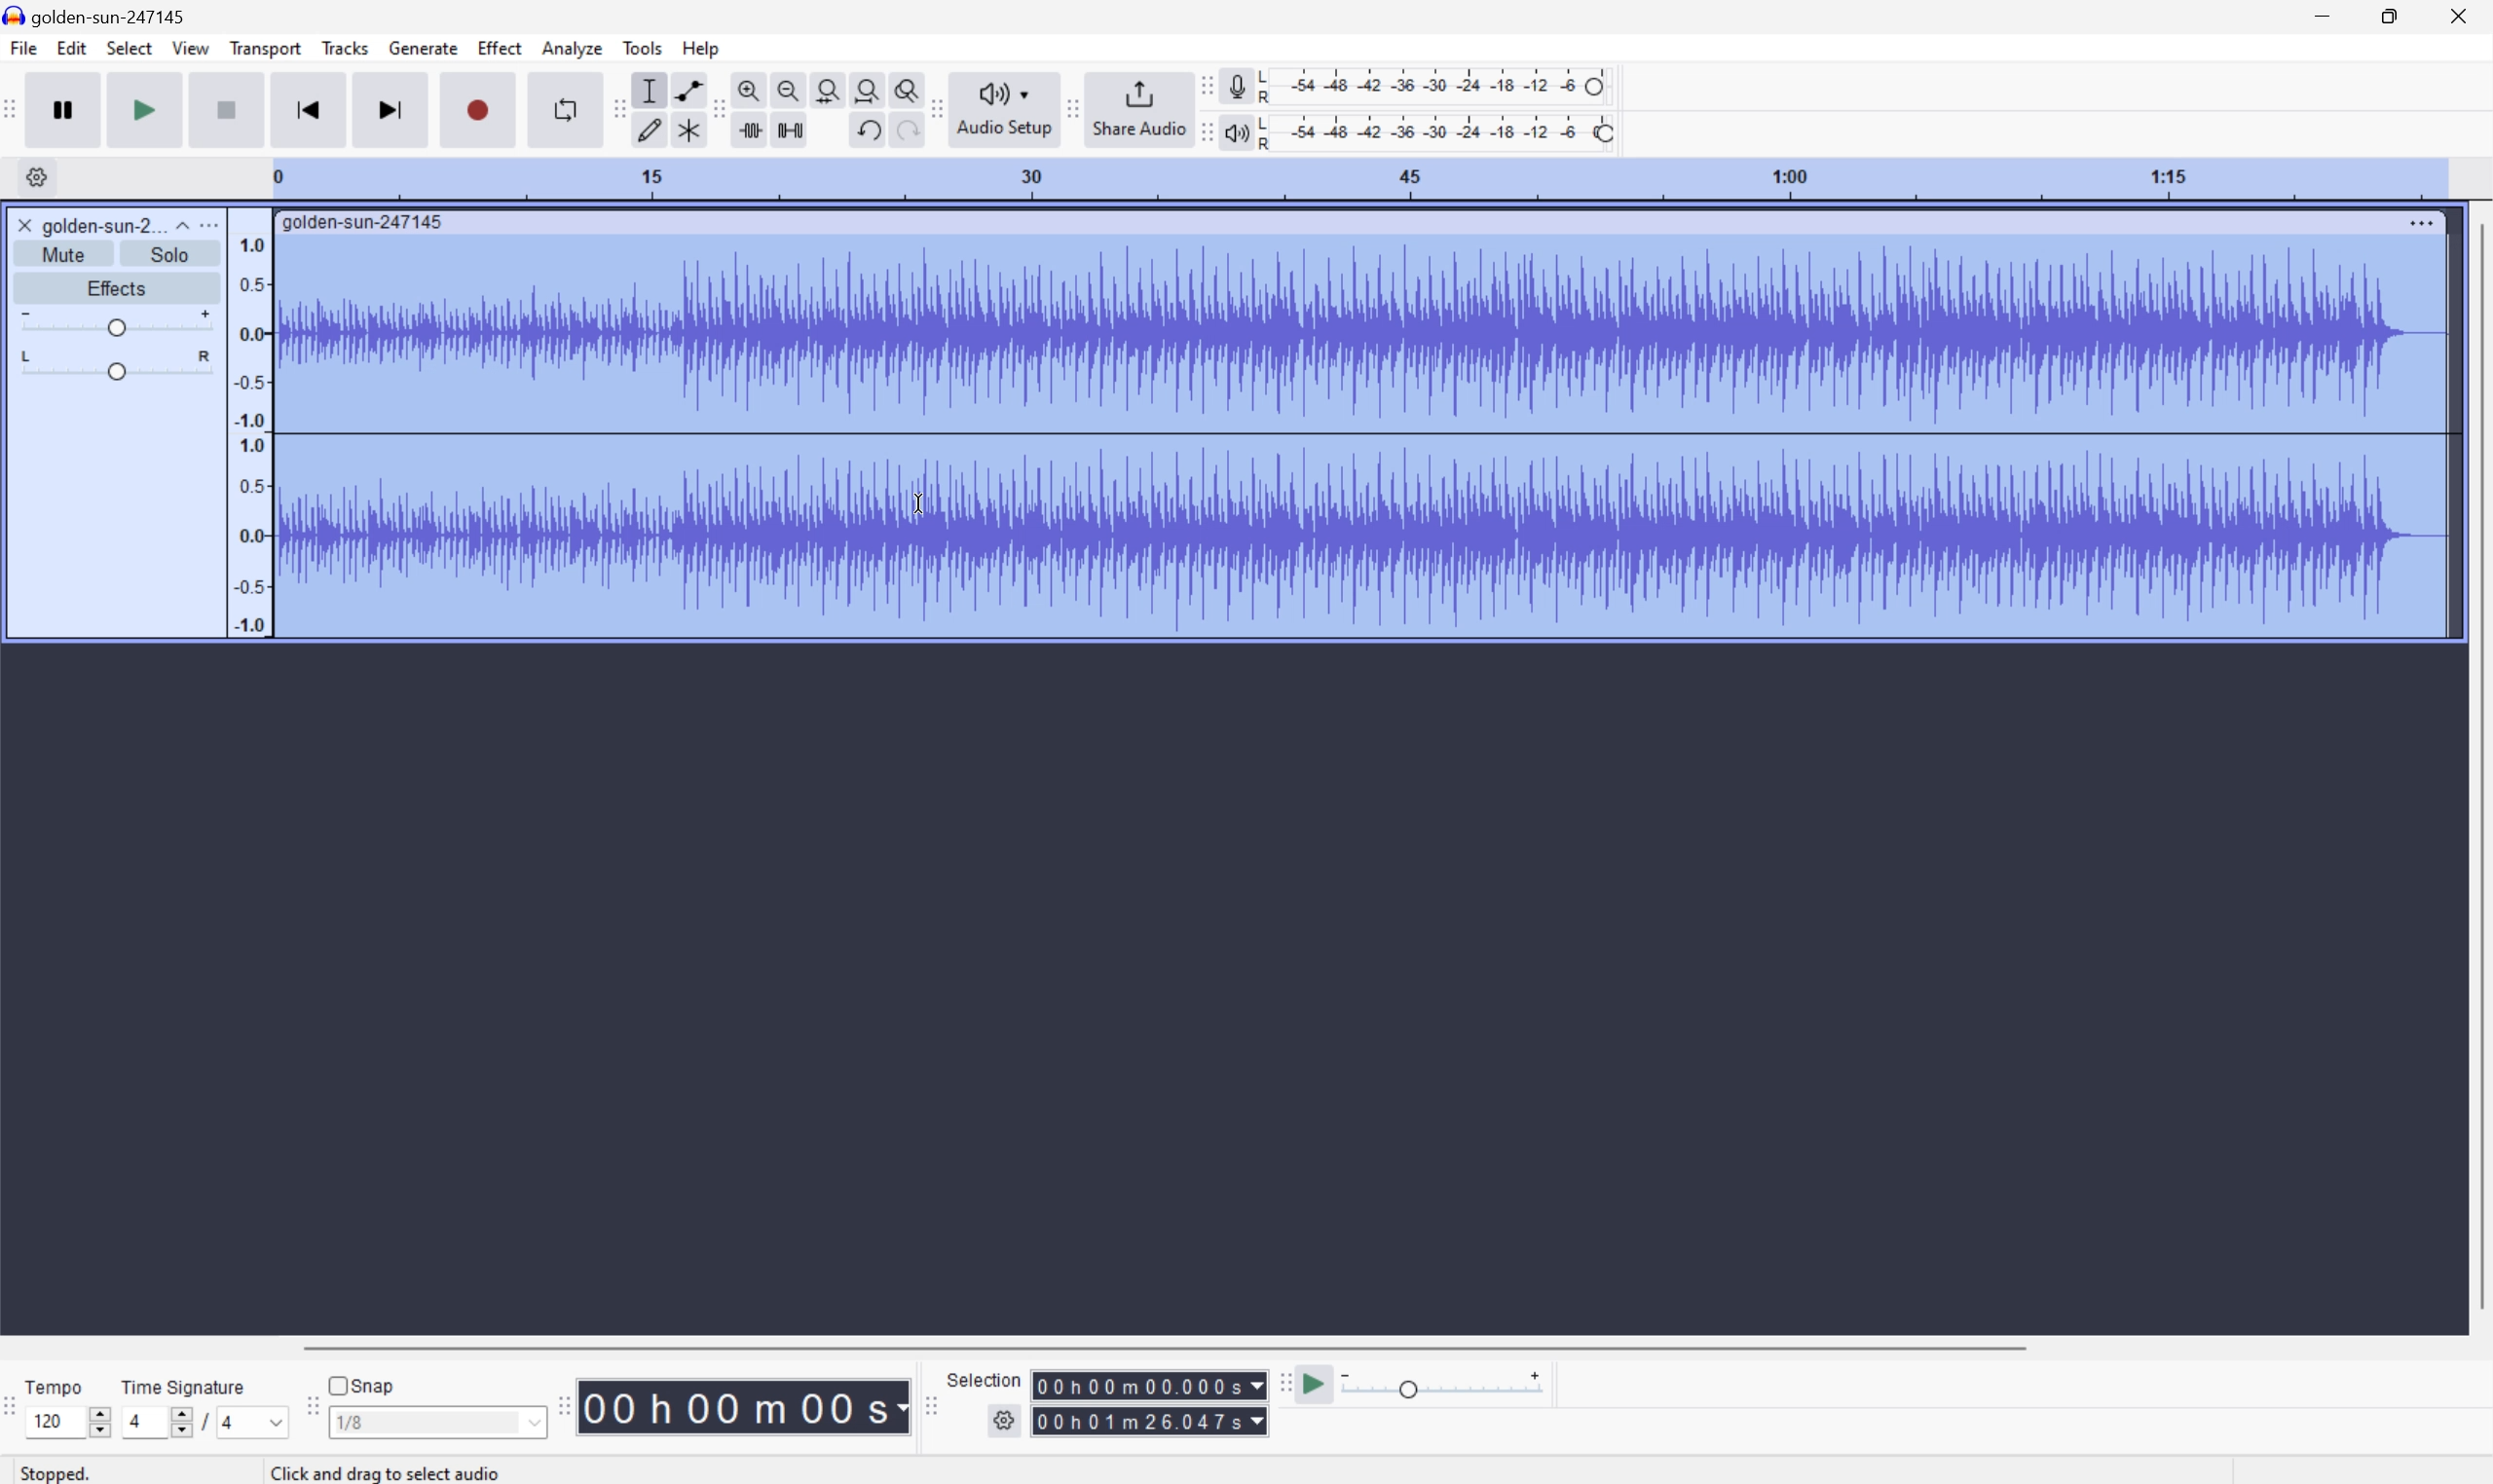 This screenshot has width=2493, height=1484. I want to click on /, so click(204, 1421).